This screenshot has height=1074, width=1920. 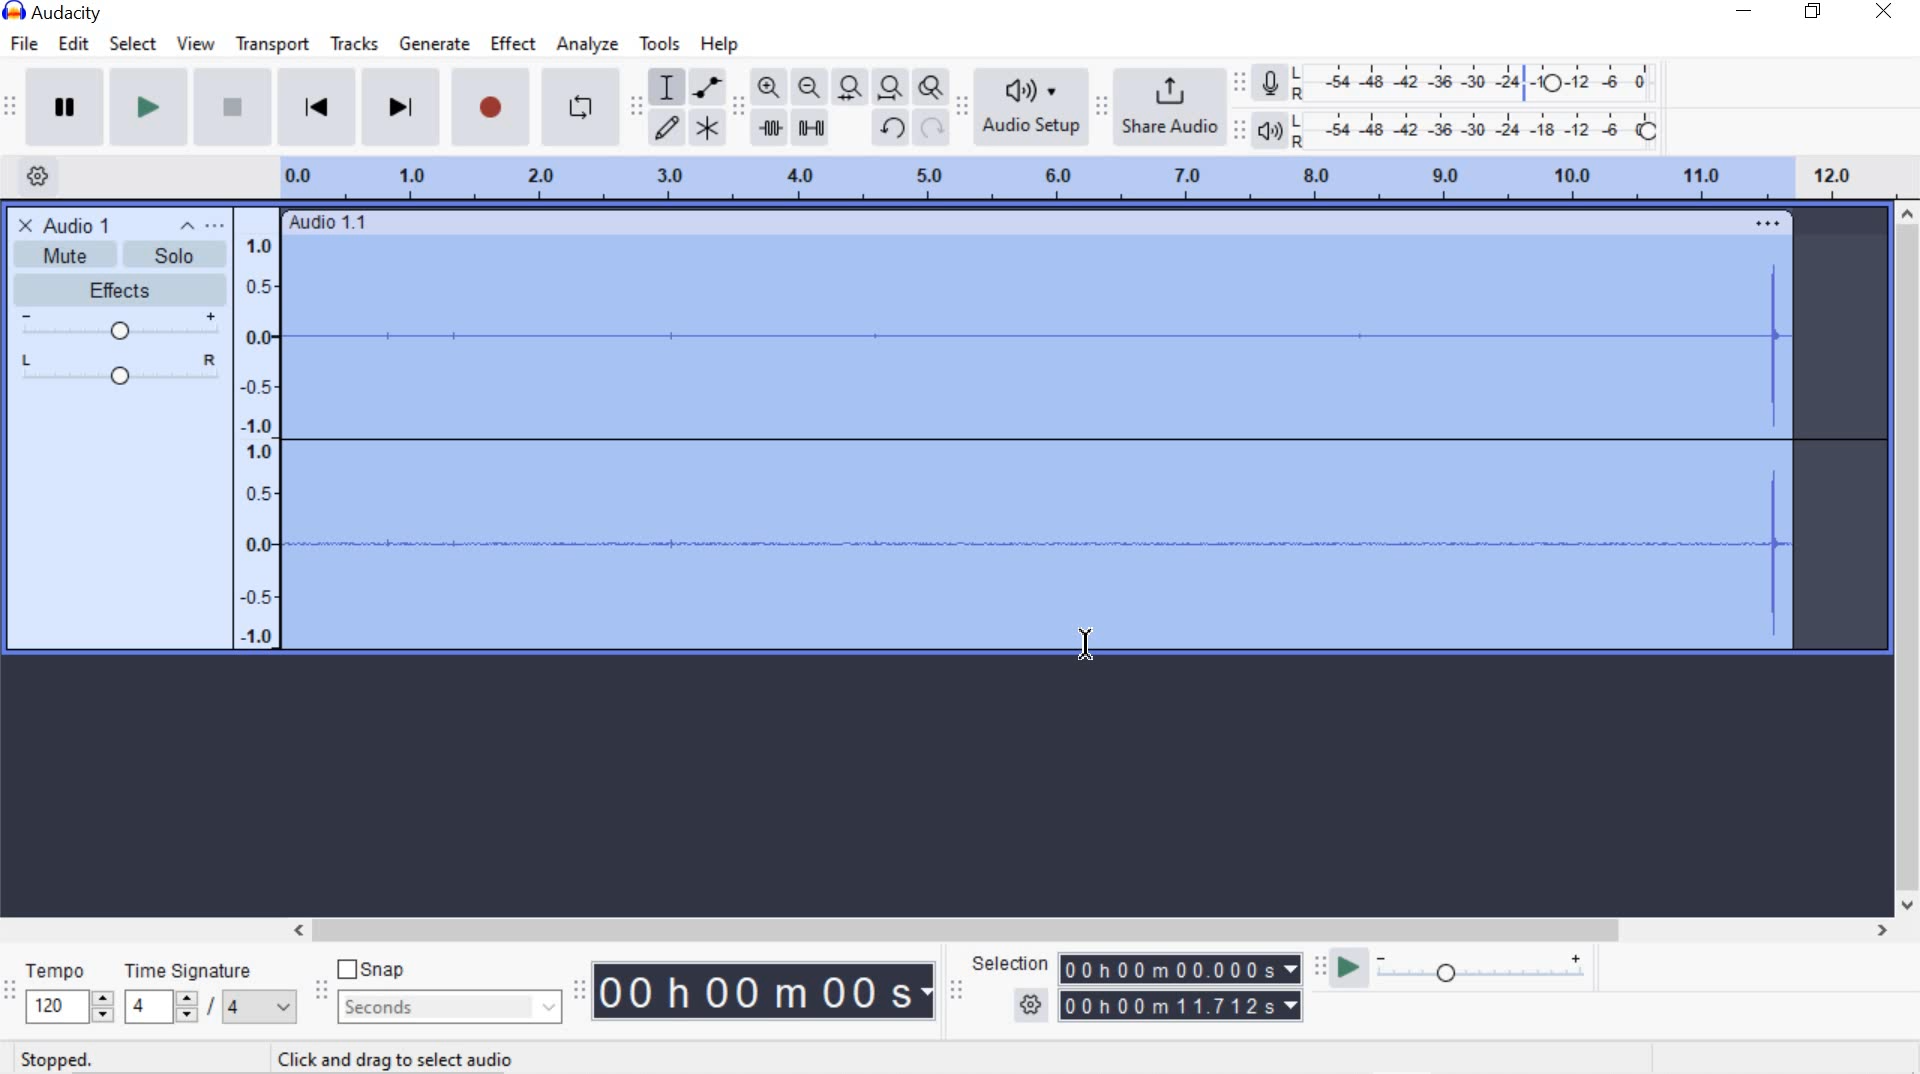 I want to click on Audio setup, so click(x=1031, y=107).